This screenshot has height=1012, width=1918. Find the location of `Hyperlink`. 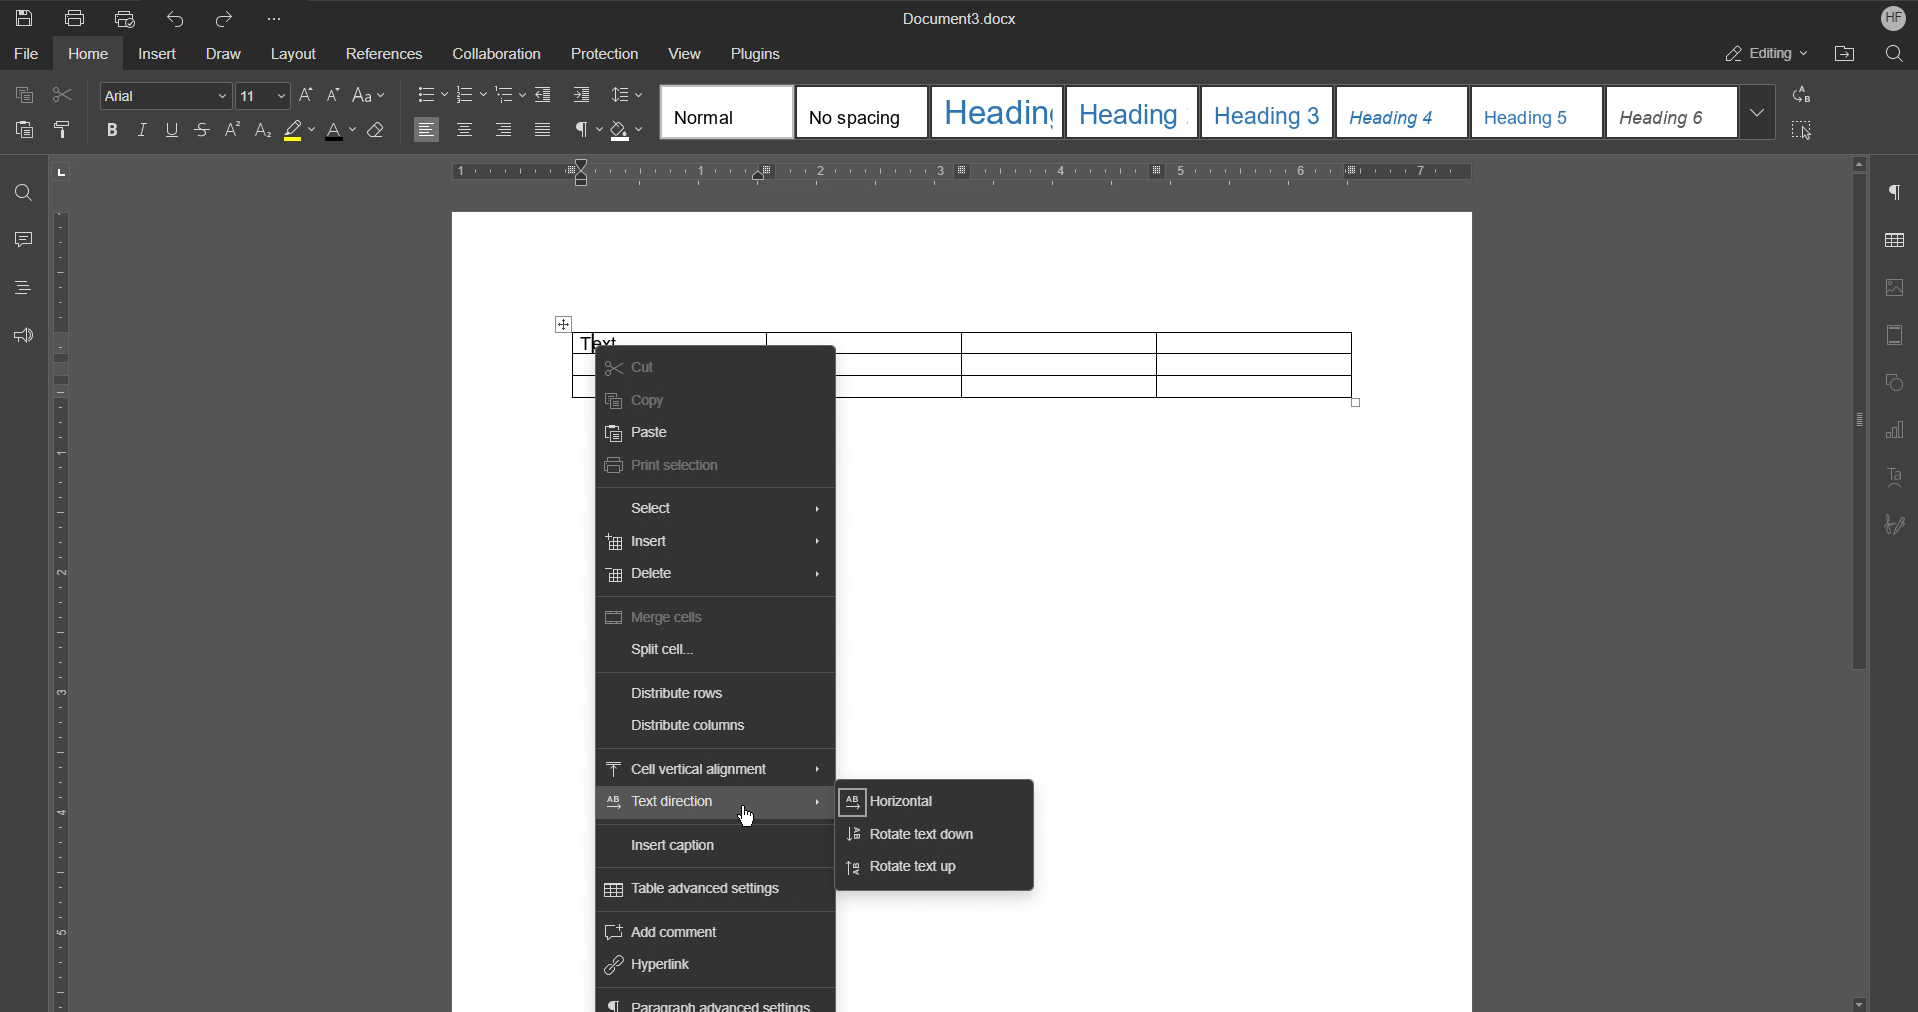

Hyperlink is located at coordinates (656, 965).